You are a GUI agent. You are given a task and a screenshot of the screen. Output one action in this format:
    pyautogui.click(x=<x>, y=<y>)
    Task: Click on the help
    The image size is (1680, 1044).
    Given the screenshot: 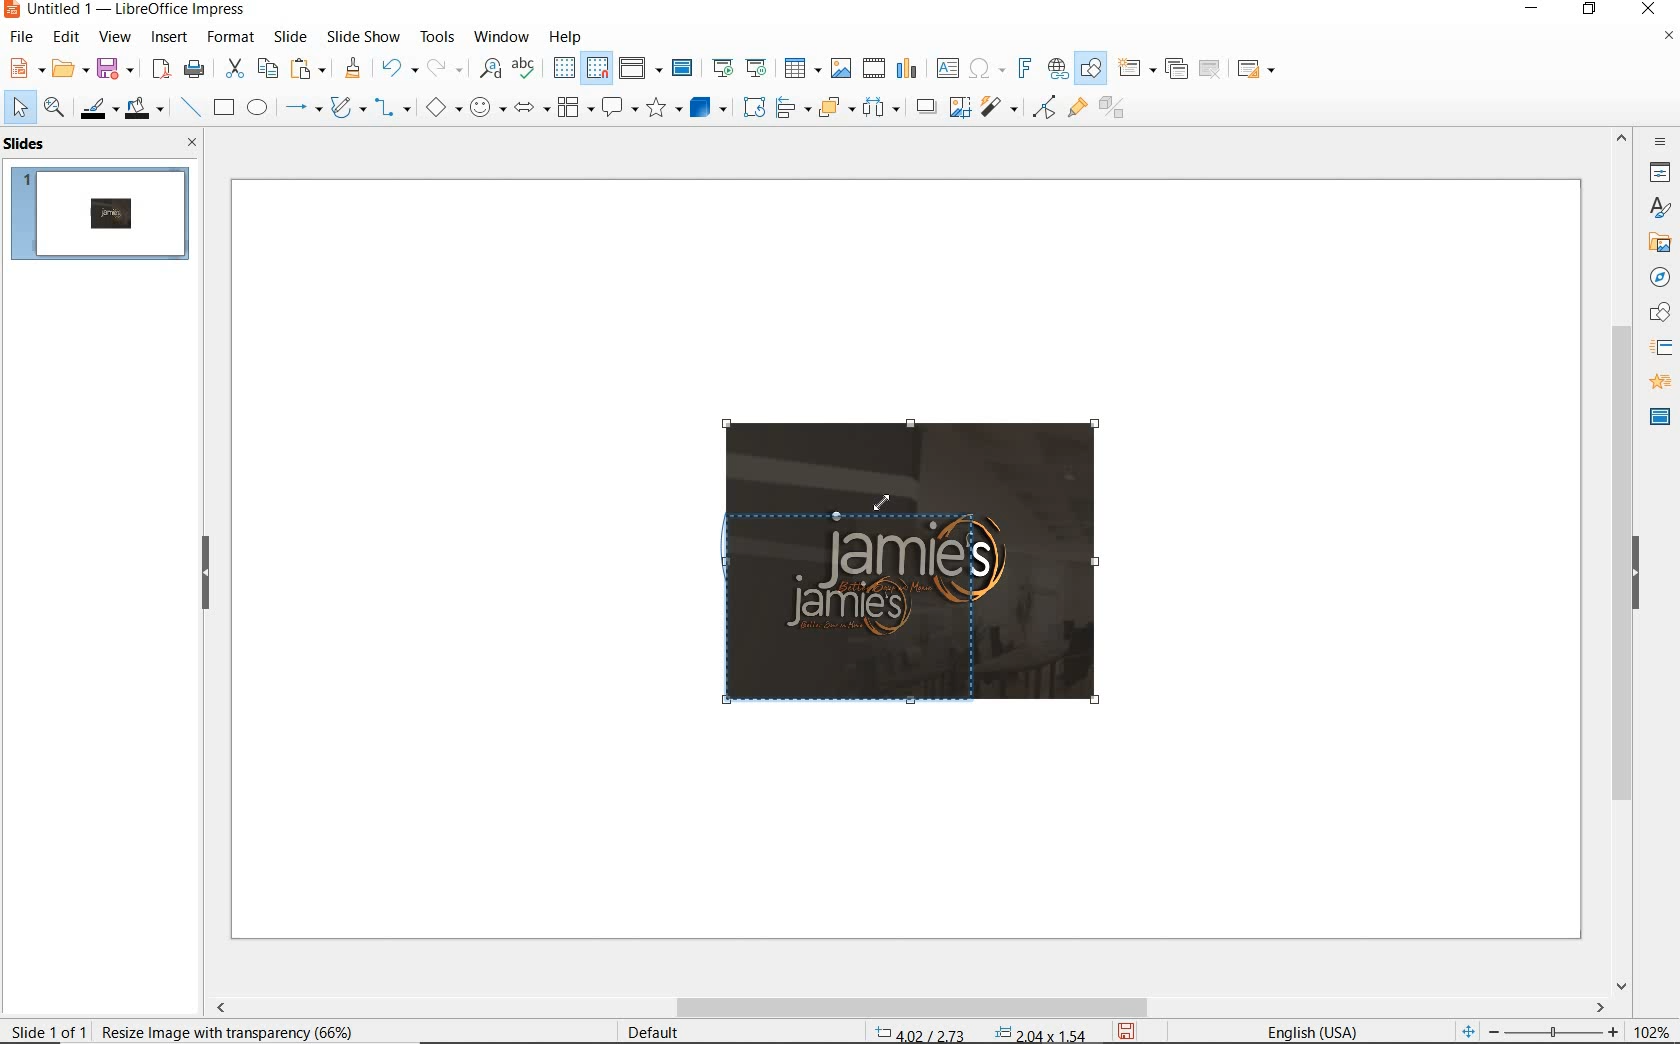 What is the action you would take?
    pyautogui.click(x=568, y=34)
    